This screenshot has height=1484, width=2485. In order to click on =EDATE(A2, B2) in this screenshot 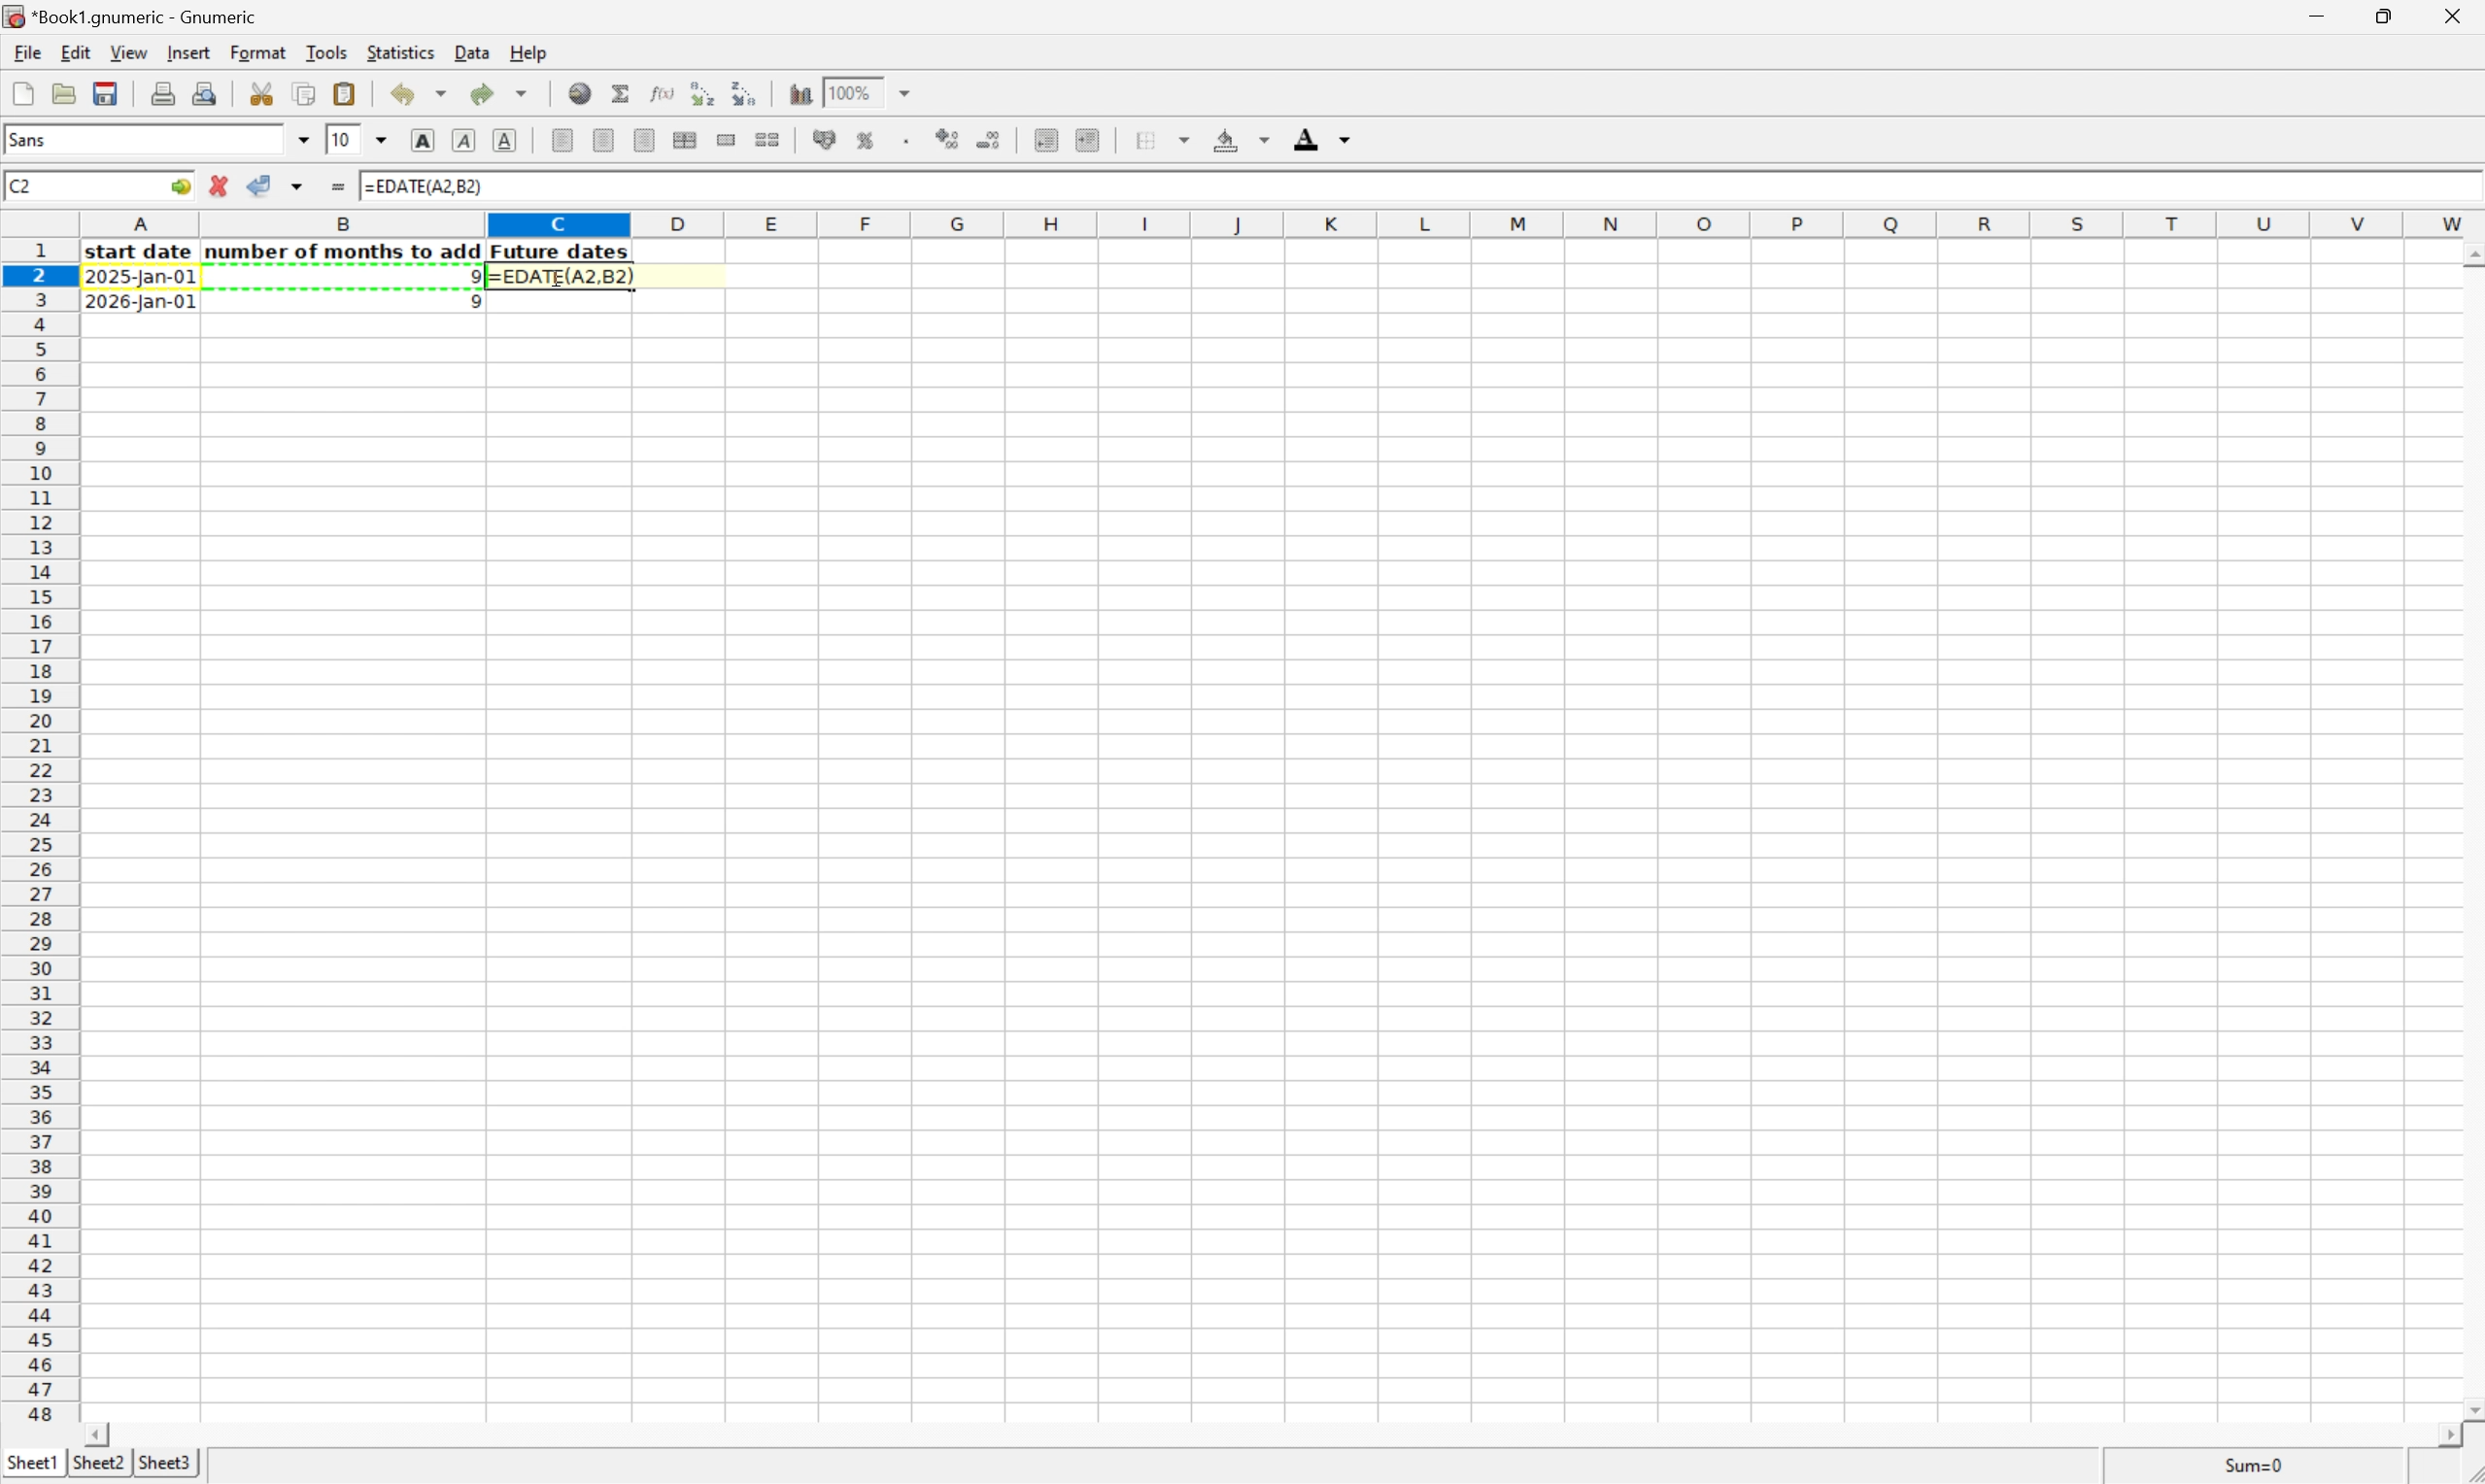, I will do `click(427, 187)`.